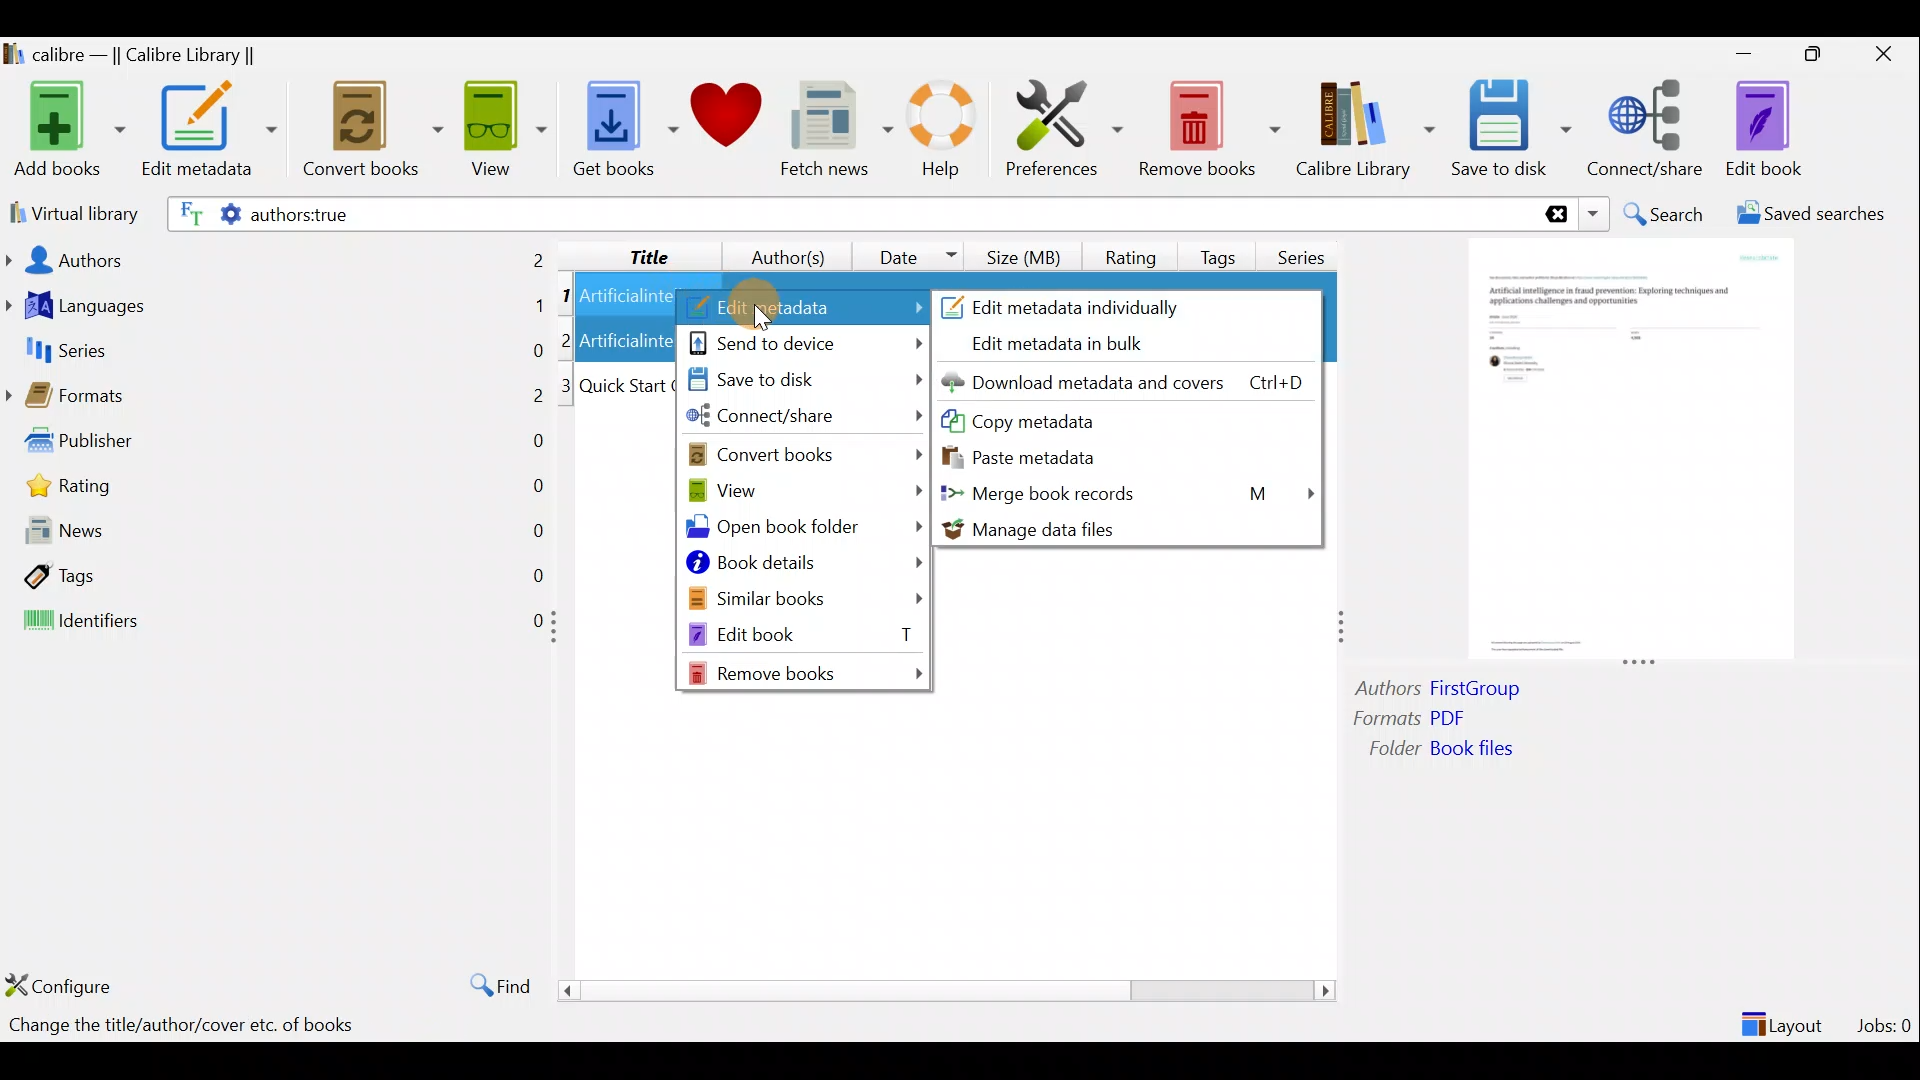 Image resolution: width=1920 pixels, height=1080 pixels. What do you see at coordinates (1028, 254) in the screenshot?
I see `Size` at bounding box center [1028, 254].